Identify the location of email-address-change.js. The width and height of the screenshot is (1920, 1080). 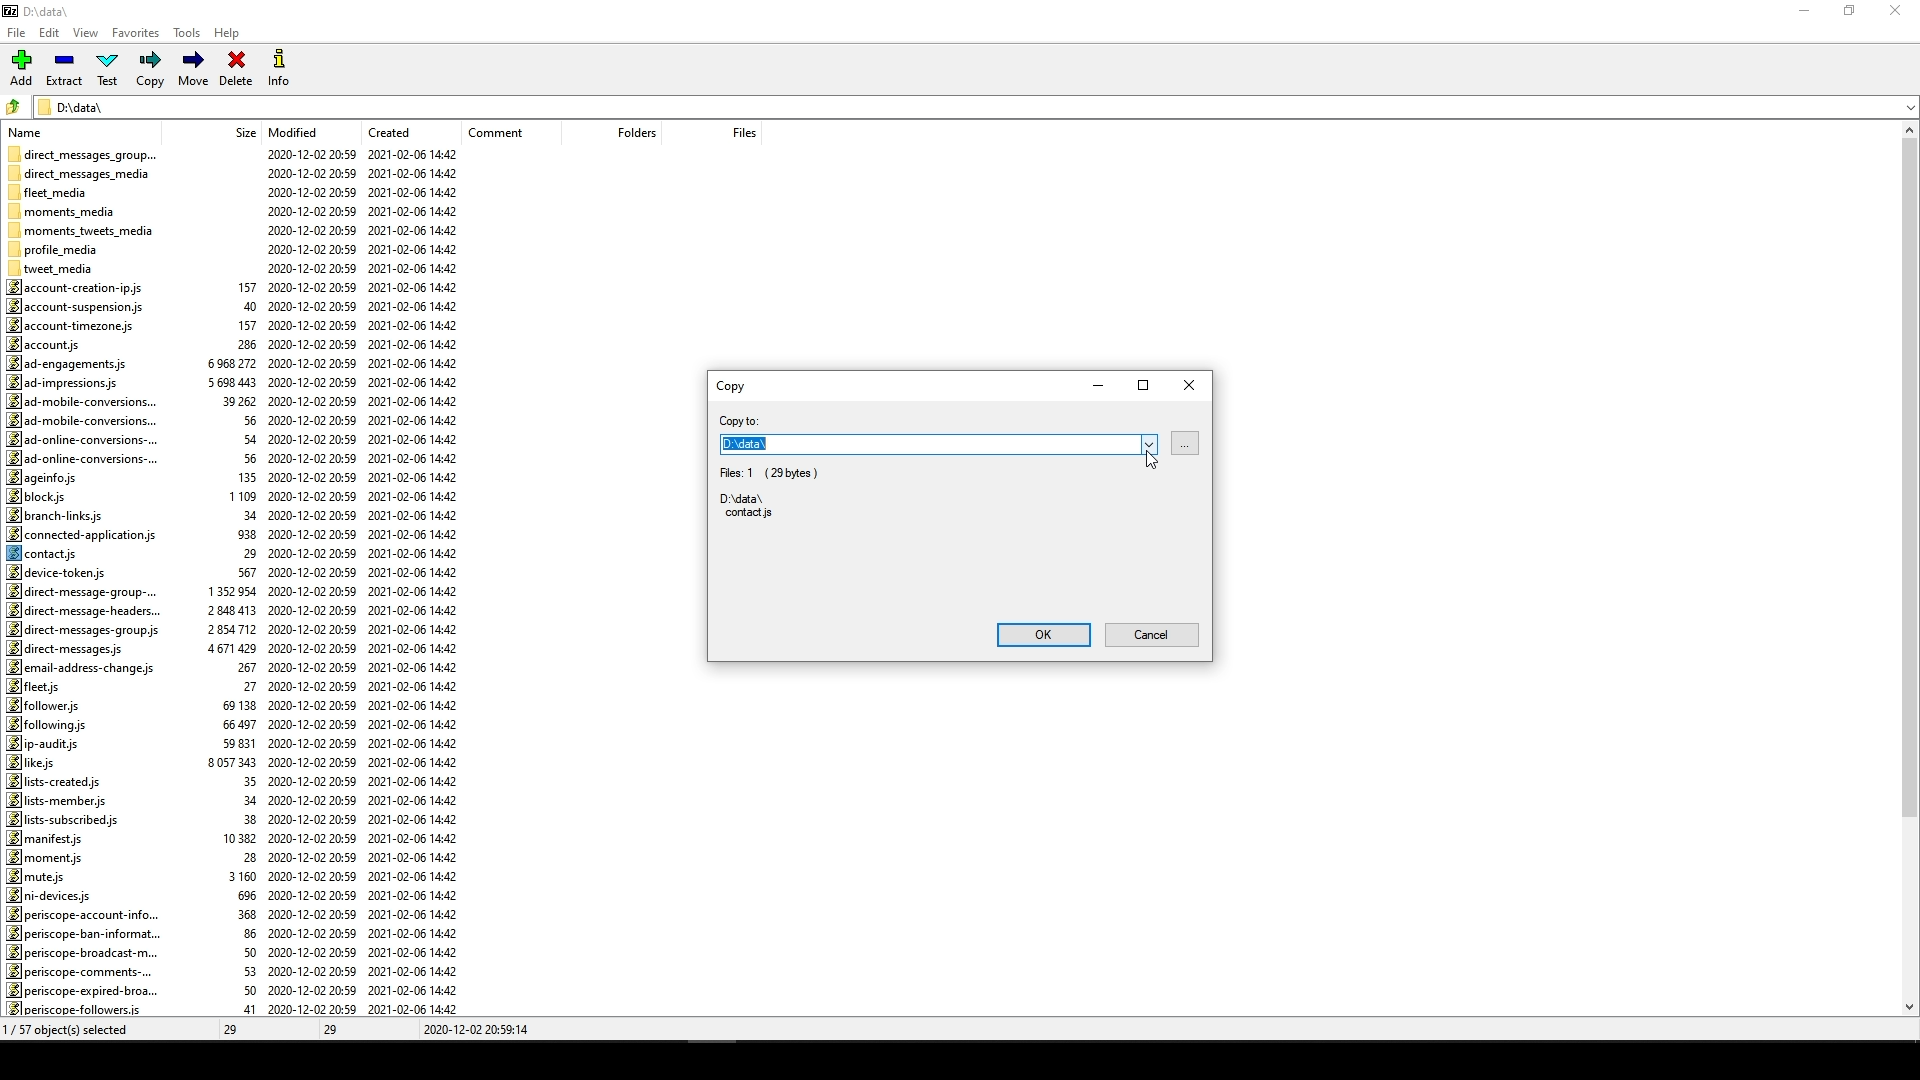
(82, 668).